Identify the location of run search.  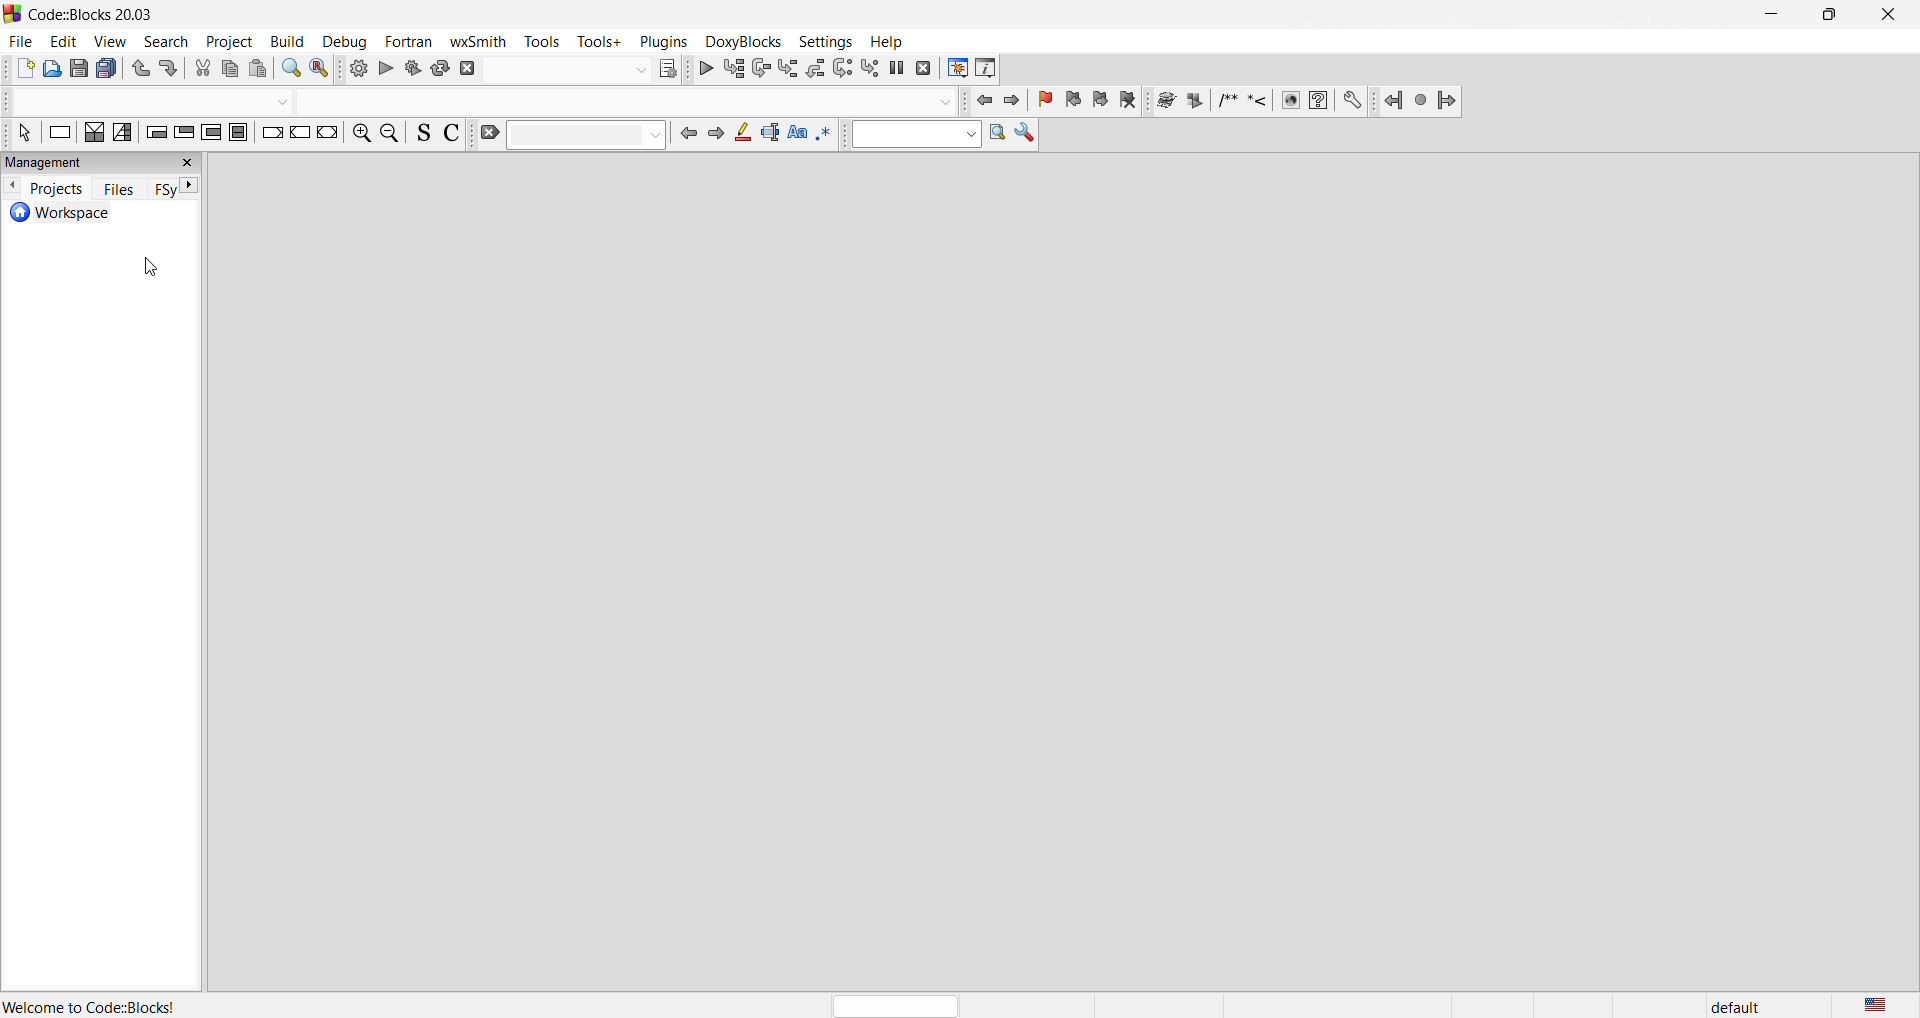
(1000, 136).